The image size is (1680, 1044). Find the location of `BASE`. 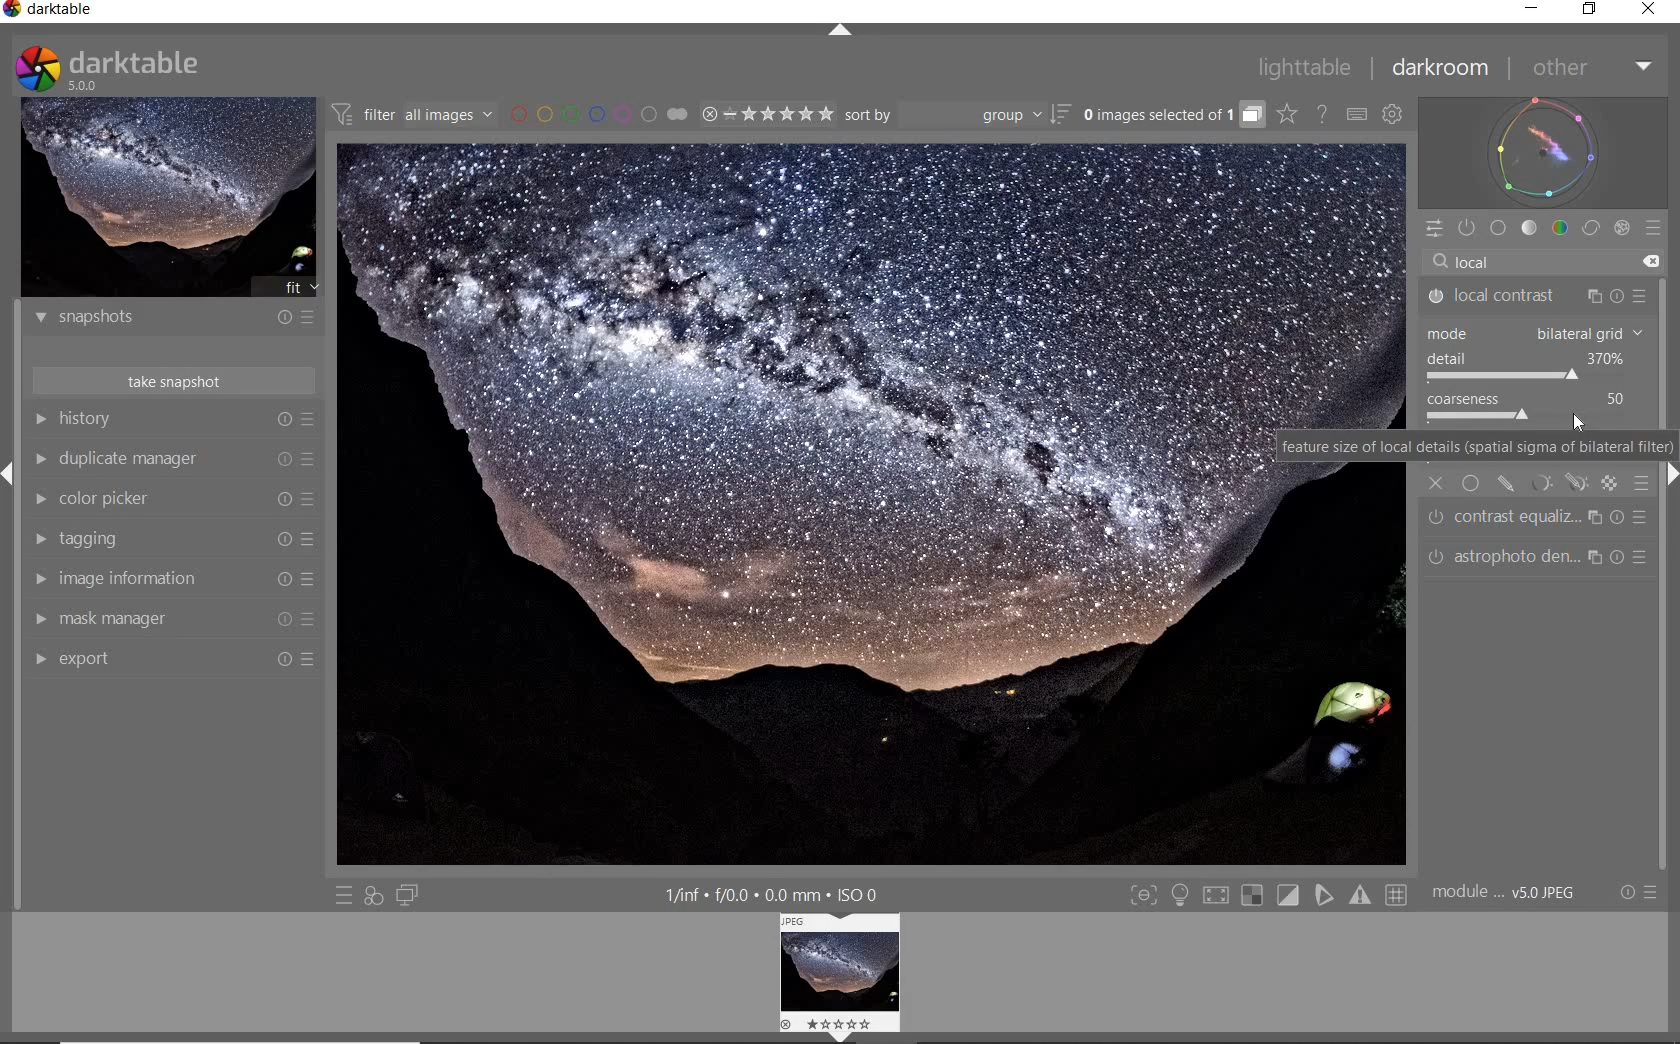

BASE is located at coordinates (1498, 227).